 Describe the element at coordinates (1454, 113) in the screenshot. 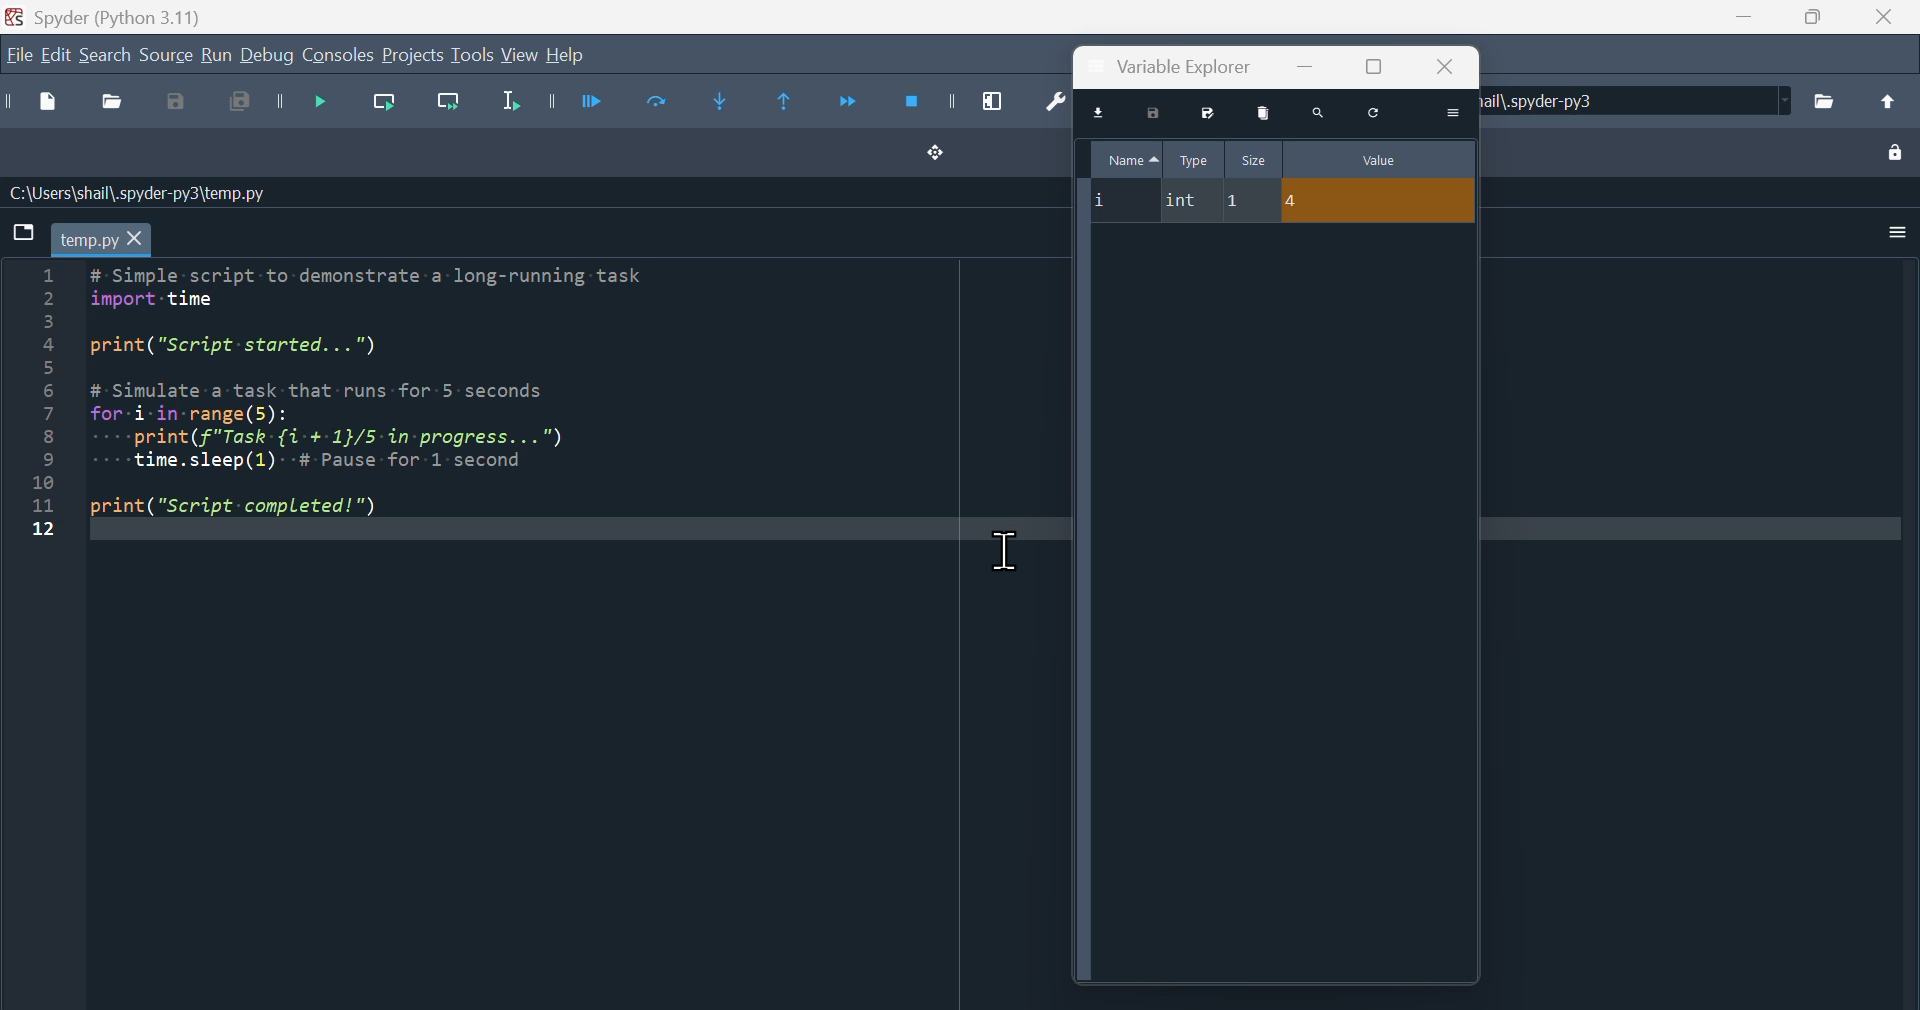

I see `options` at that location.